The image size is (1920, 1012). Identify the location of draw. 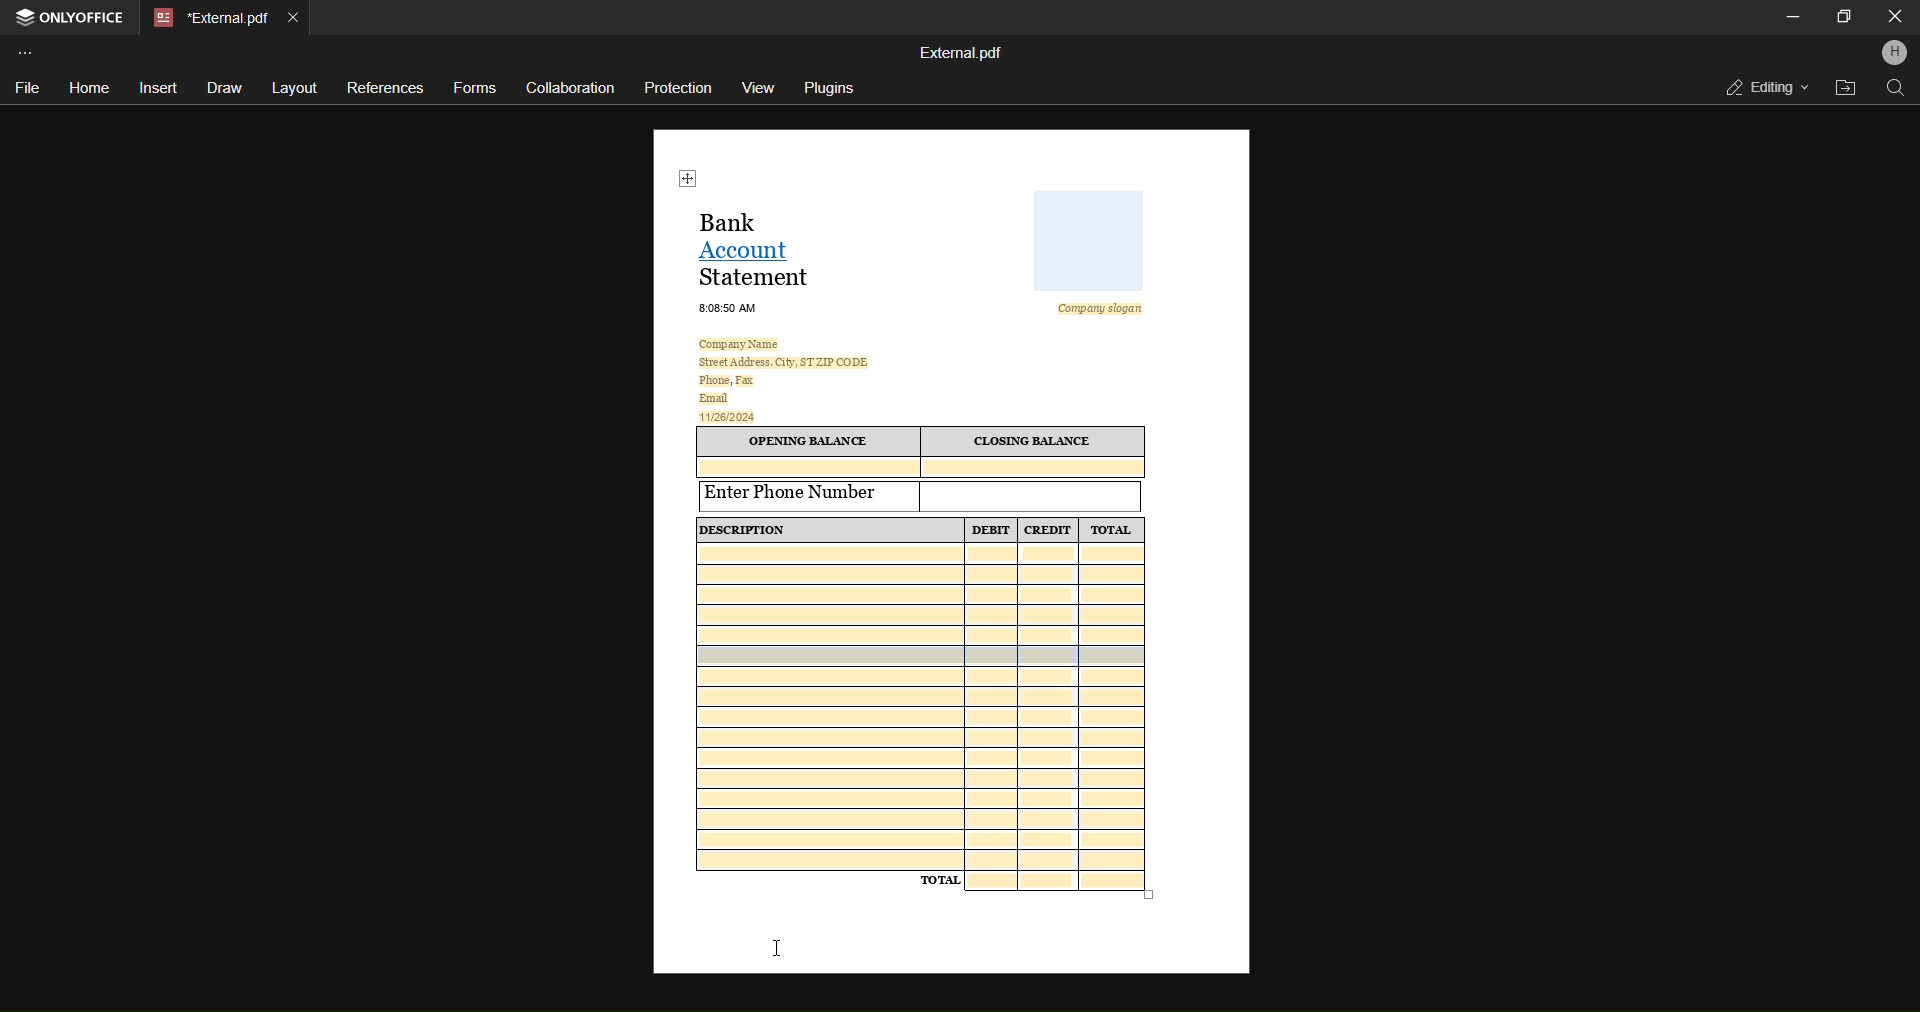
(224, 90).